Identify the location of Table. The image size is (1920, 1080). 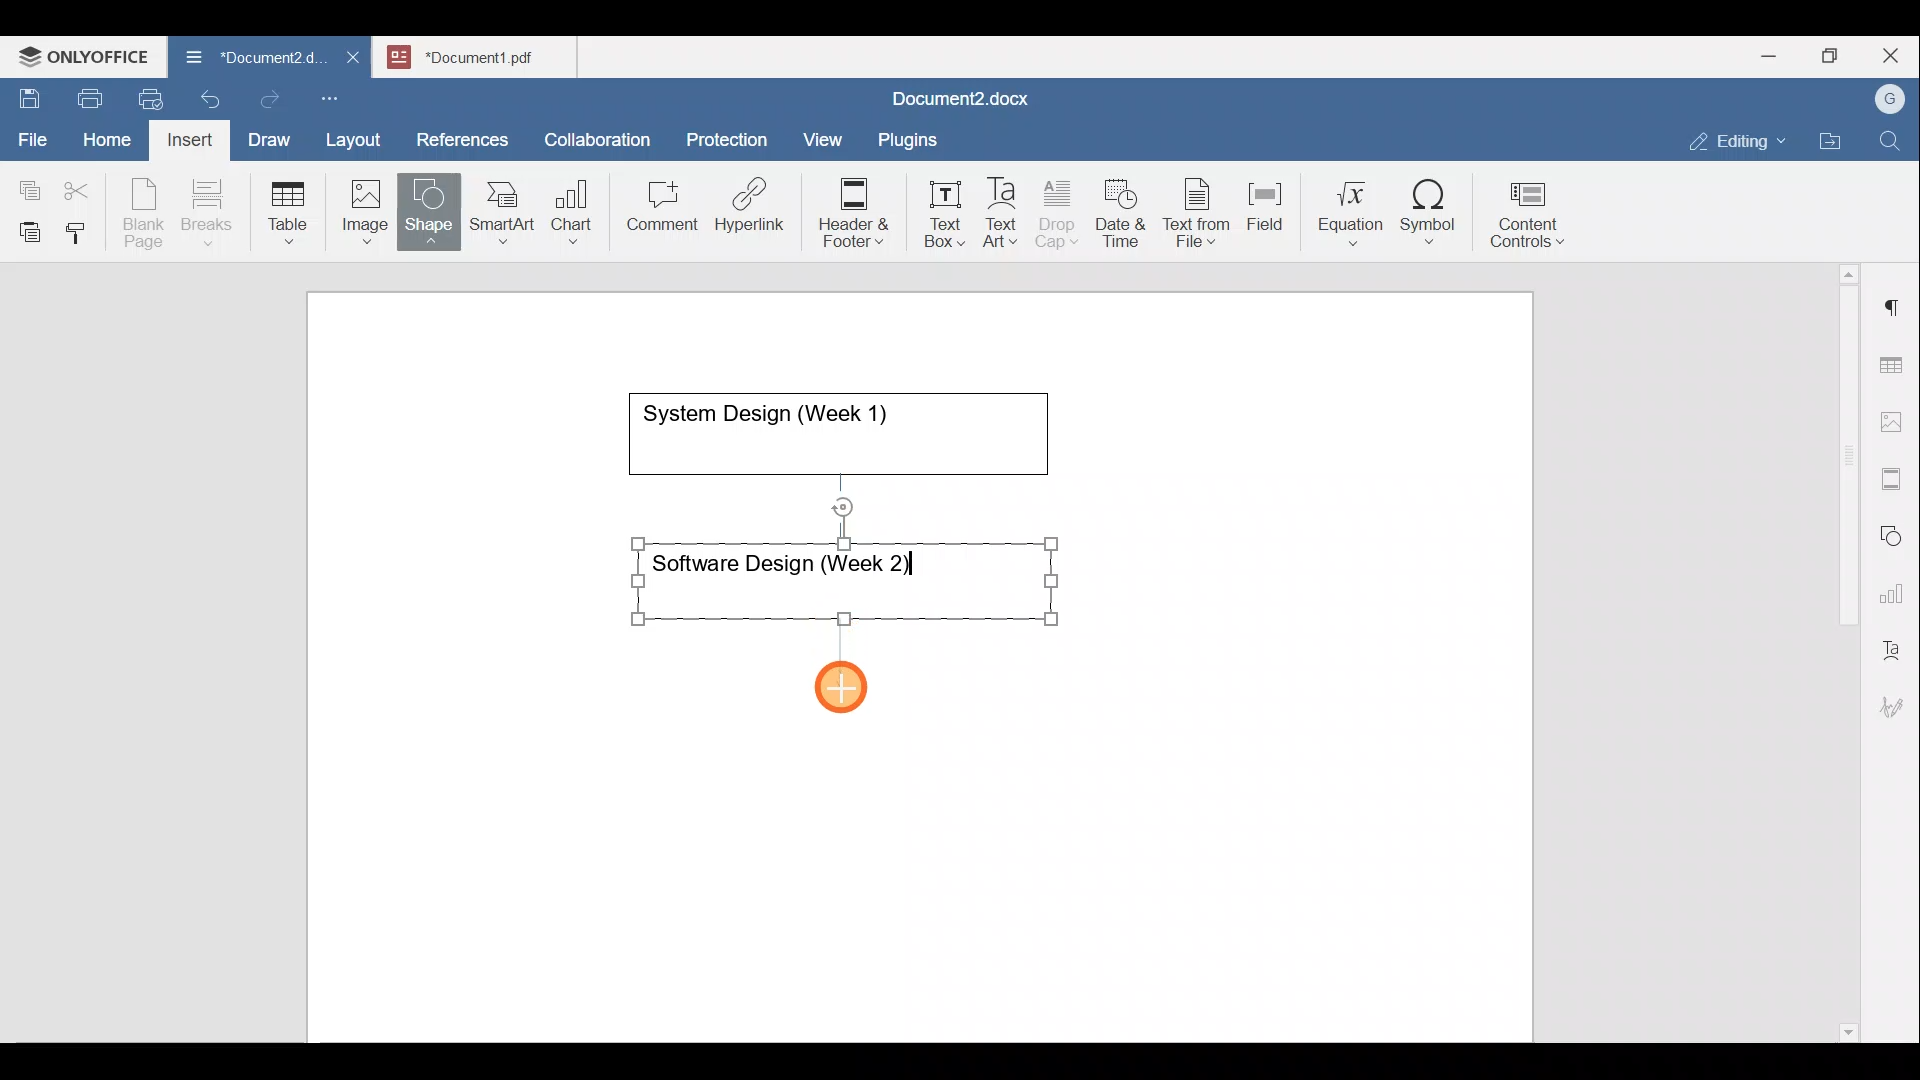
(289, 208).